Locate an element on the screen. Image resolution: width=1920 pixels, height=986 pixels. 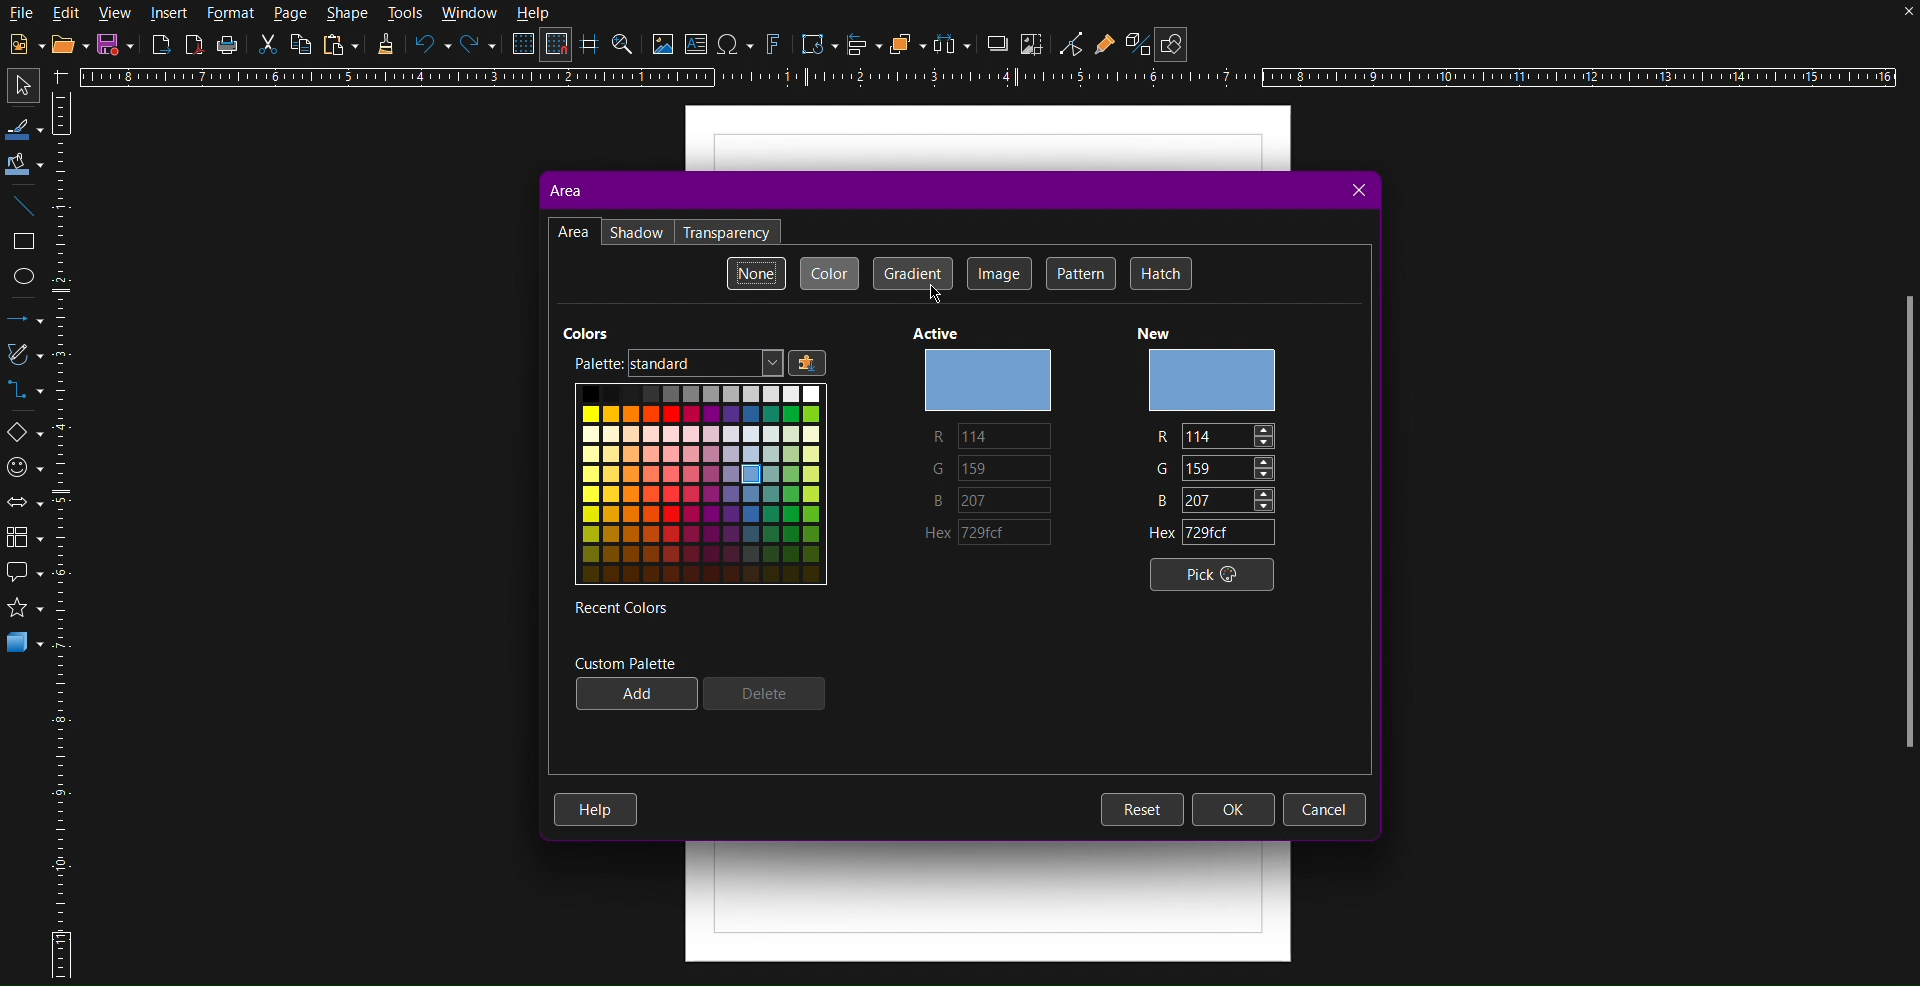
Lines and Arrows is located at coordinates (24, 319).